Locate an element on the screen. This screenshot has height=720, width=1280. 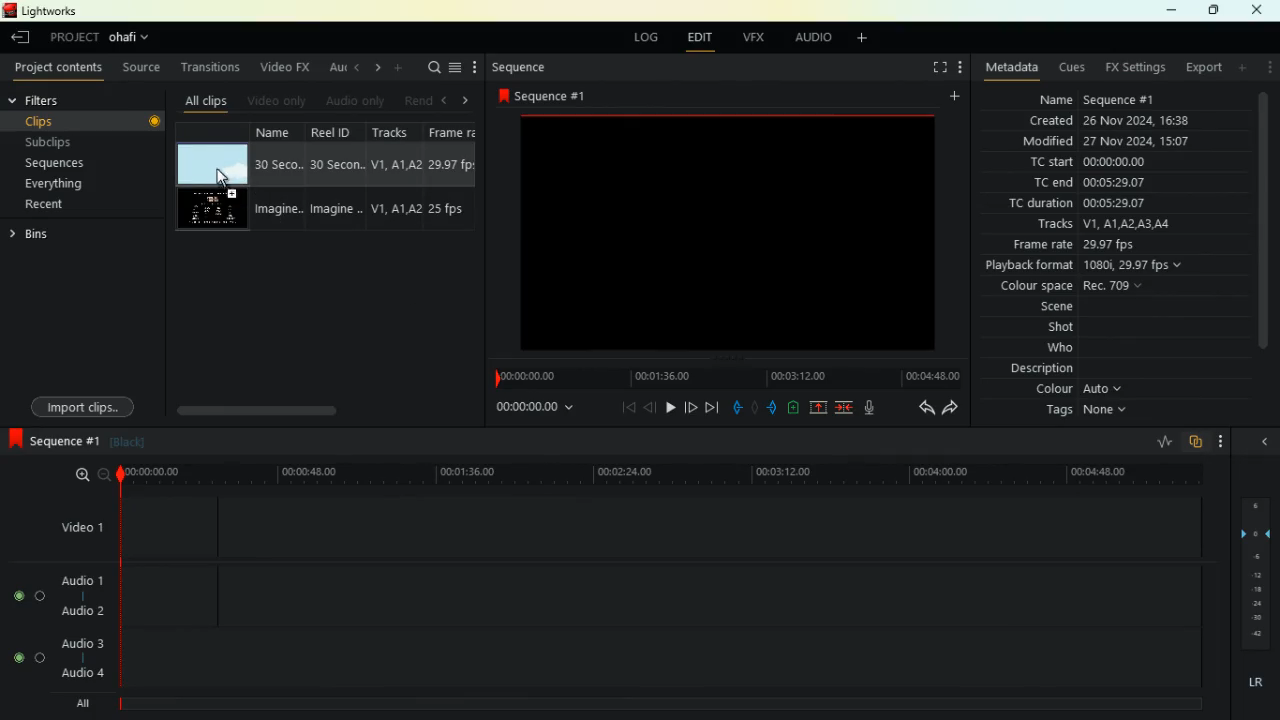
menu is located at coordinates (455, 70).